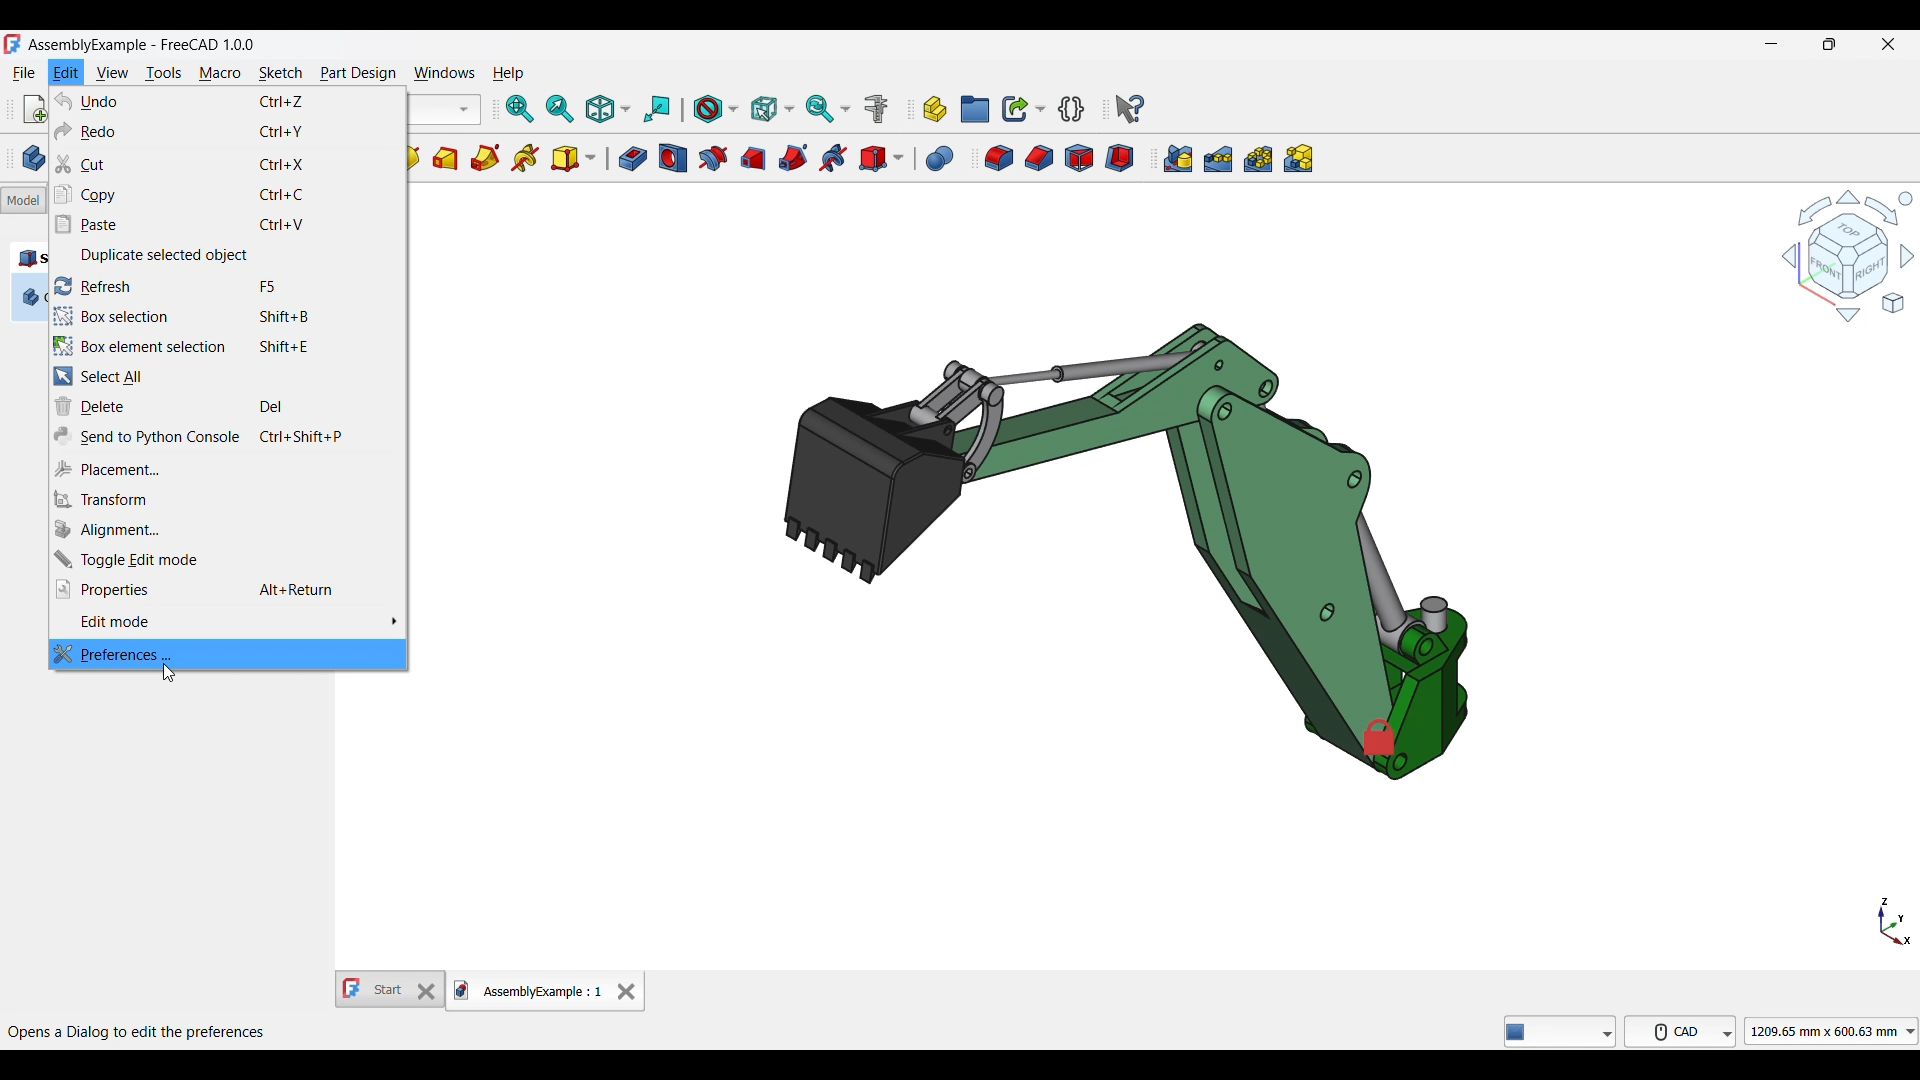 The width and height of the screenshot is (1920, 1080). Describe the element at coordinates (280, 74) in the screenshot. I see `Sketch menu` at that location.